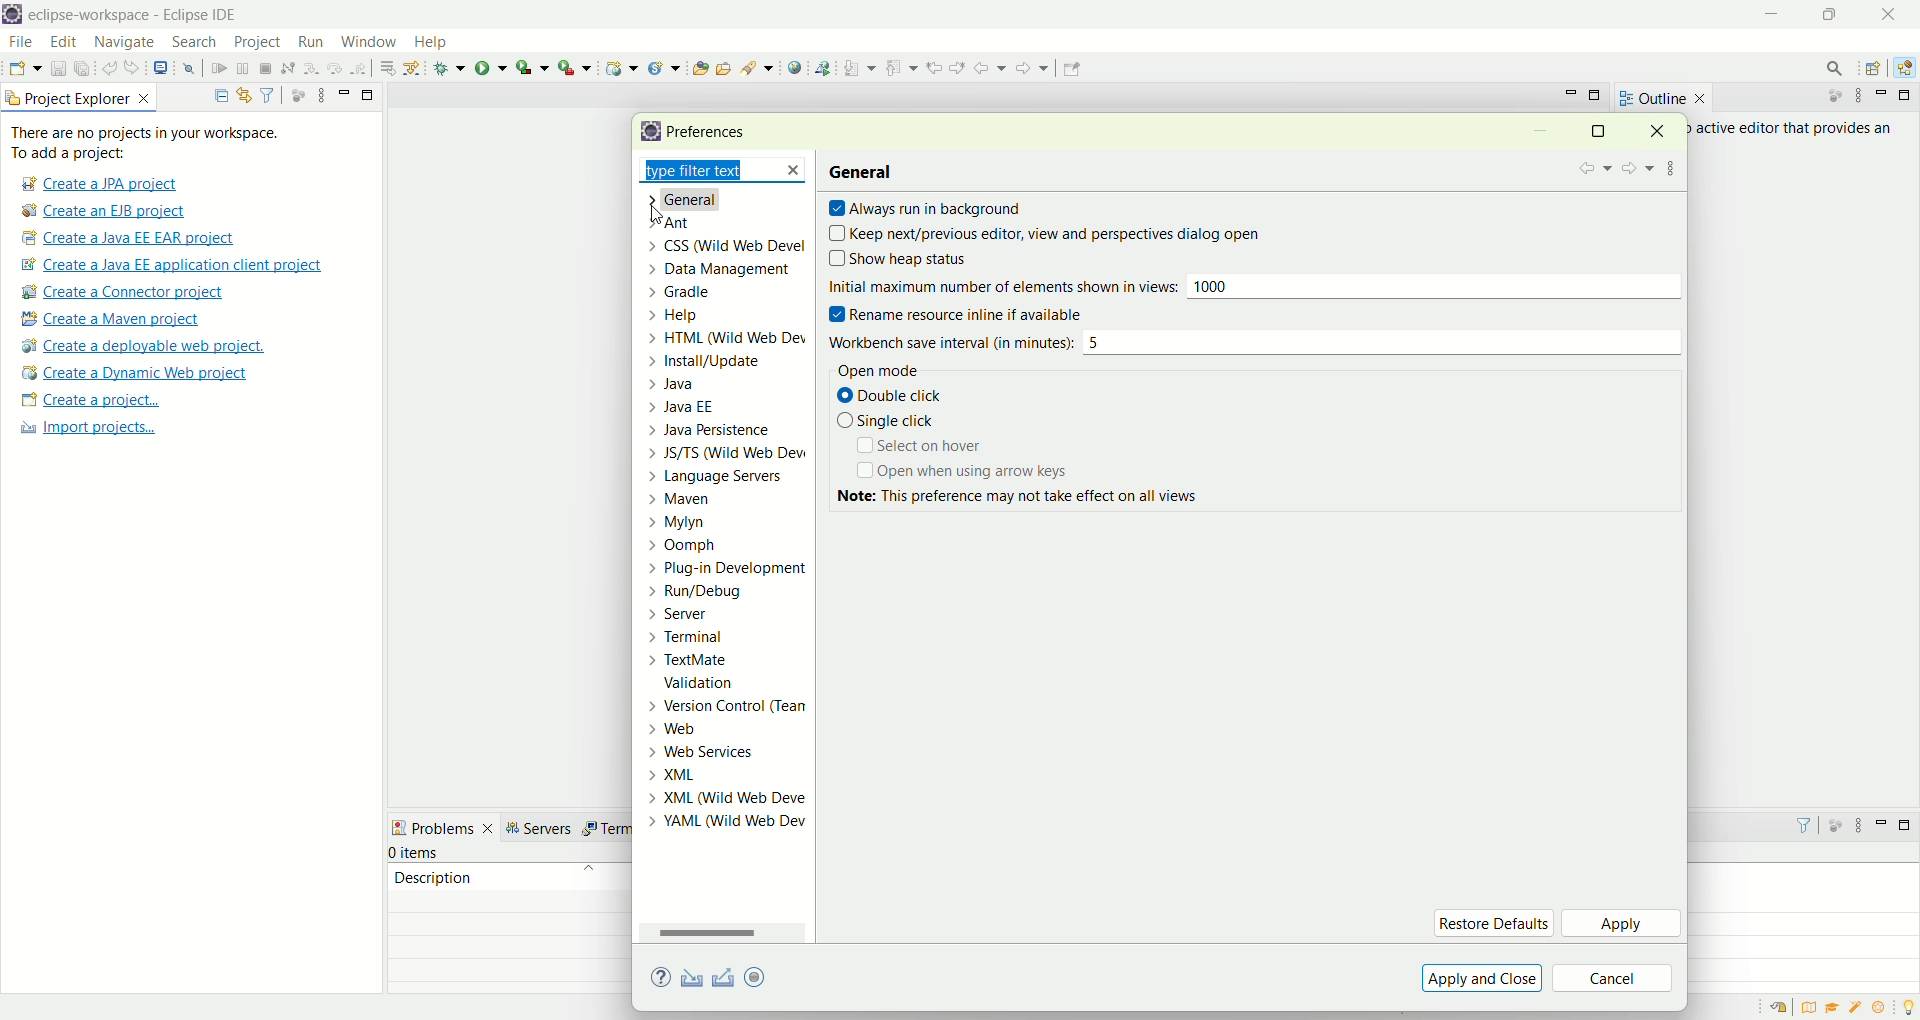 The height and width of the screenshot is (1020, 1920). I want to click on validation, so click(730, 683).